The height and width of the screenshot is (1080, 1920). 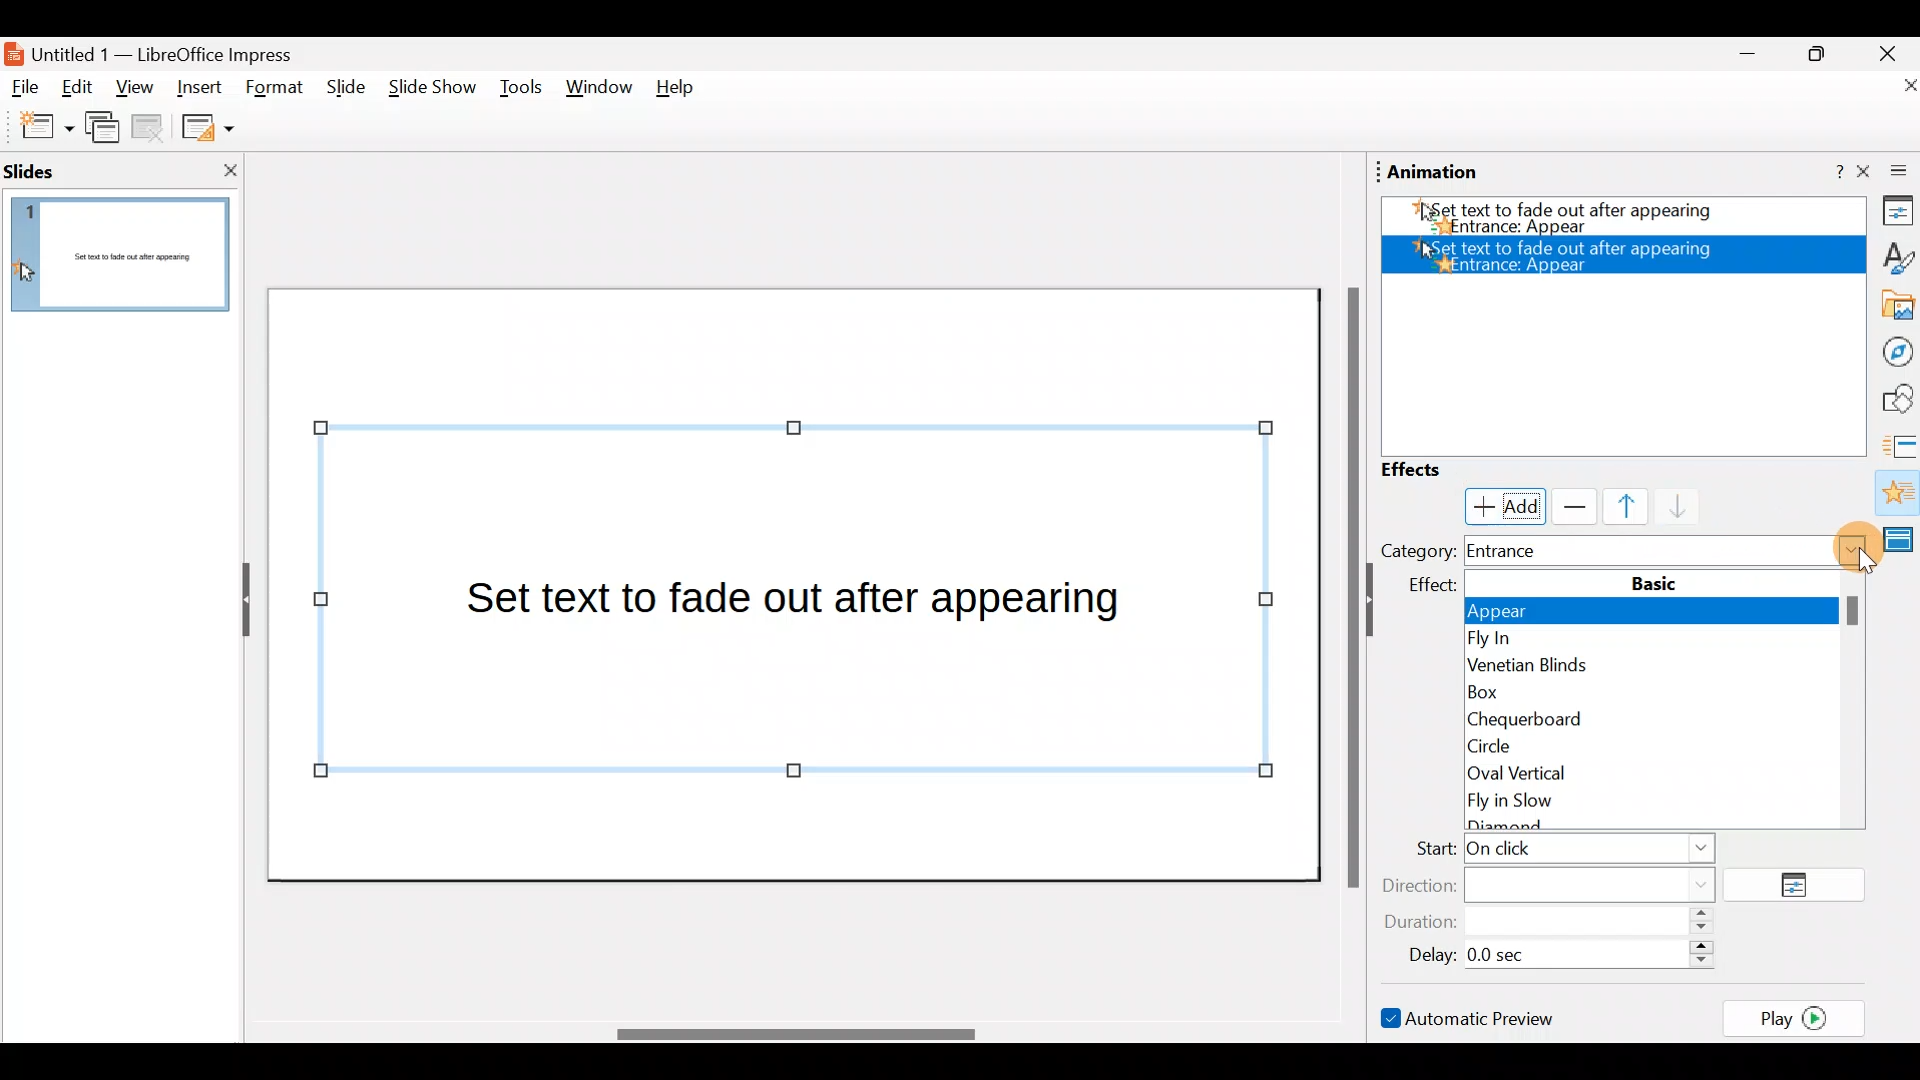 What do you see at coordinates (127, 265) in the screenshot?
I see `Slide pane` at bounding box center [127, 265].